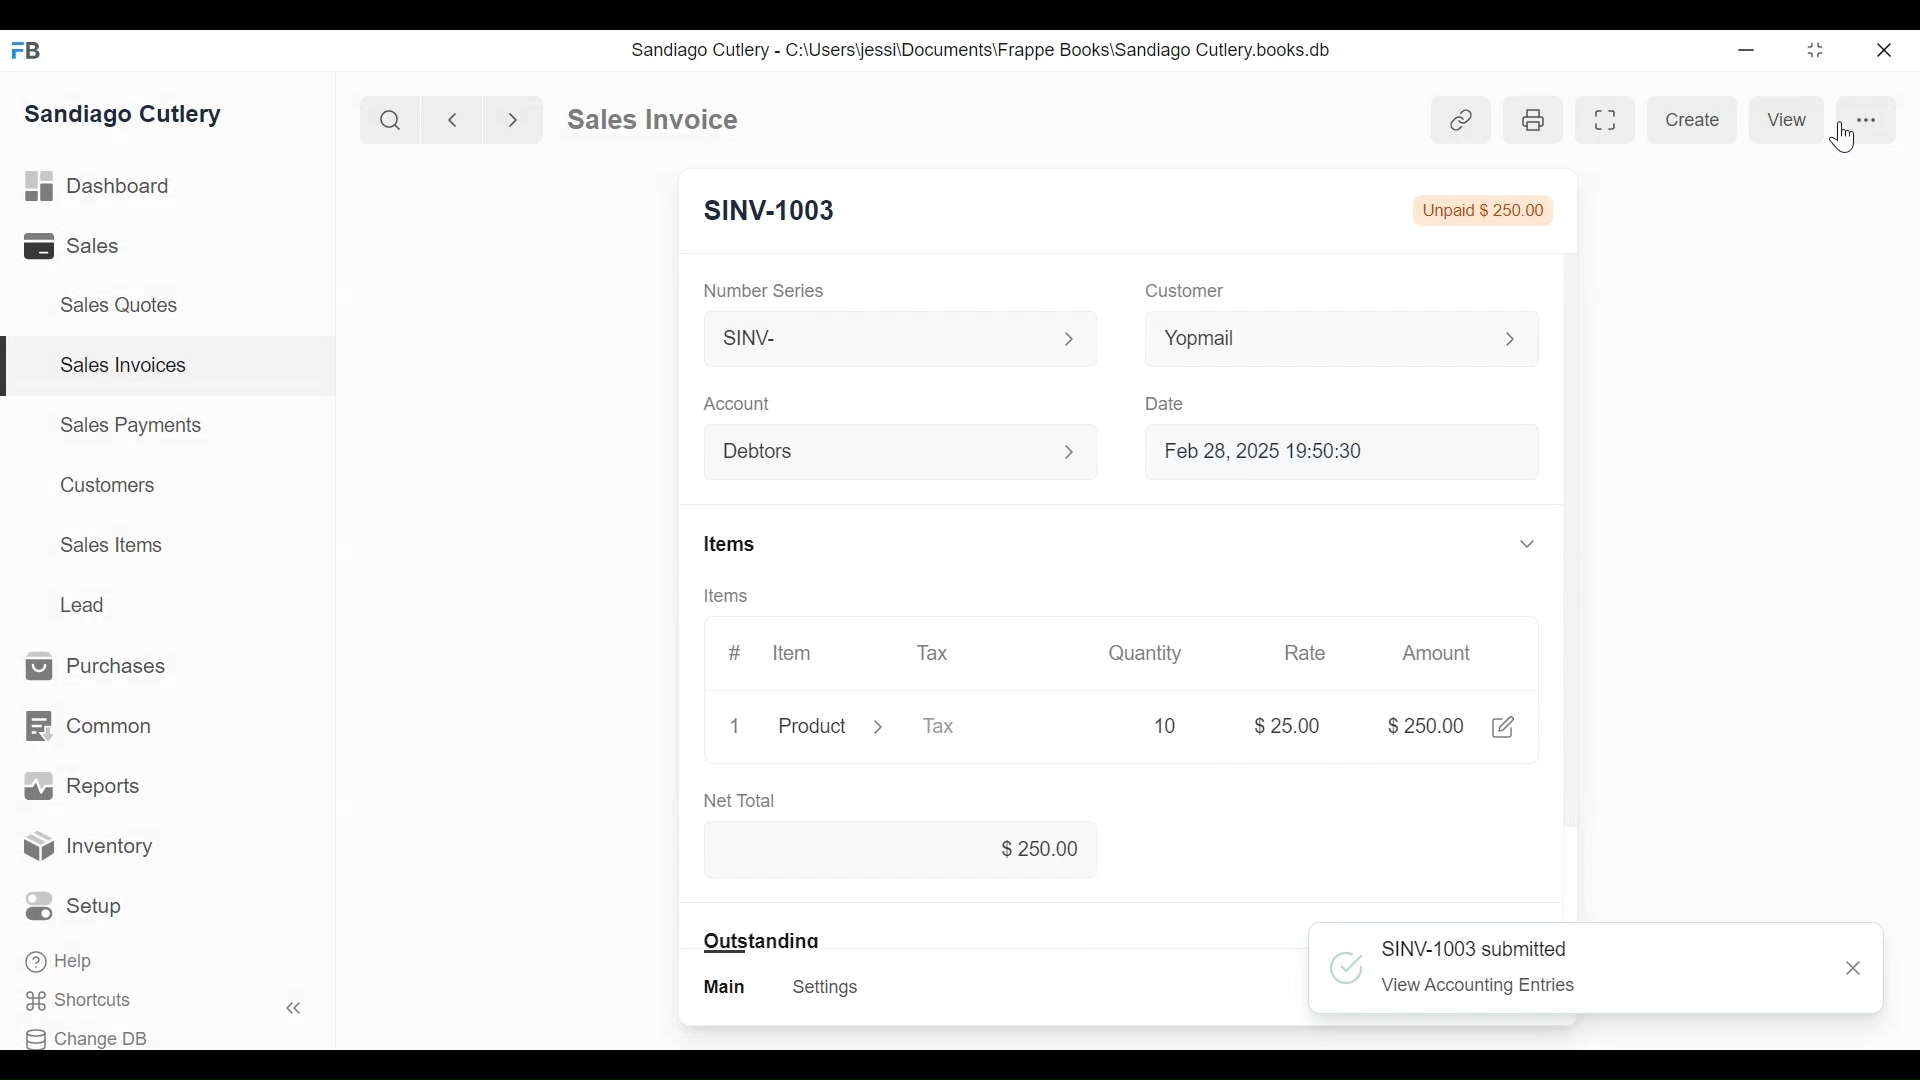 Image resolution: width=1920 pixels, height=1080 pixels. What do you see at coordinates (1746, 49) in the screenshot?
I see `minimize` at bounding box center [1746, 49].